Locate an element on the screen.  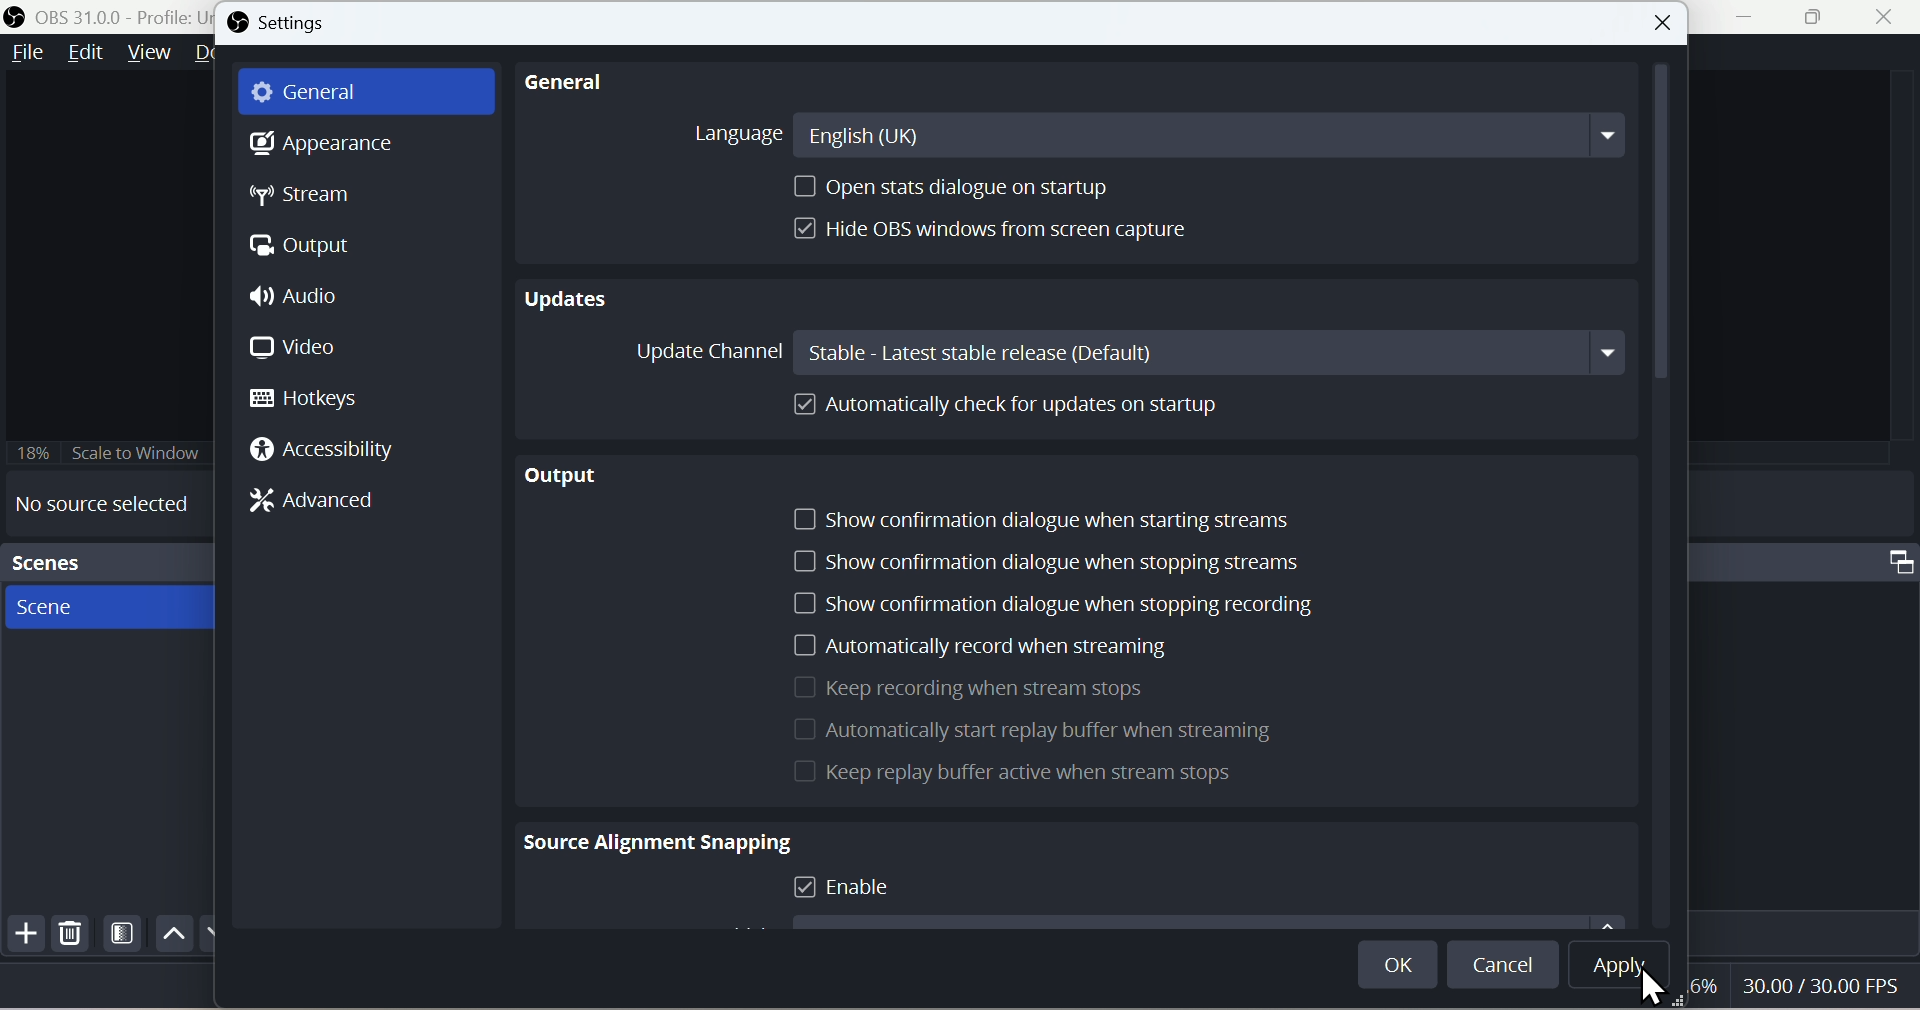
Otput is located at coordinates (306, 248).